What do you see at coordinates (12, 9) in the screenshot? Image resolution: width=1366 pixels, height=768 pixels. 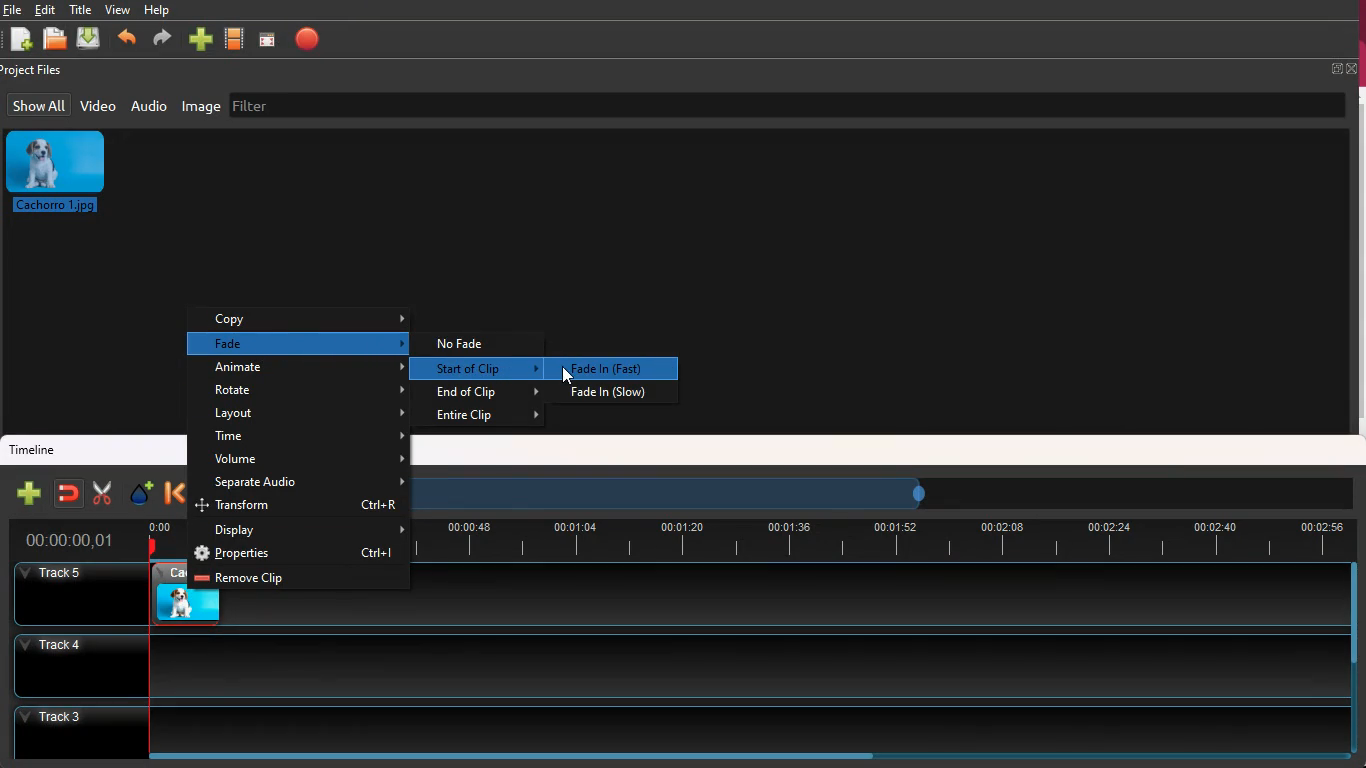 I see `file` at bounding box center [12, 9].